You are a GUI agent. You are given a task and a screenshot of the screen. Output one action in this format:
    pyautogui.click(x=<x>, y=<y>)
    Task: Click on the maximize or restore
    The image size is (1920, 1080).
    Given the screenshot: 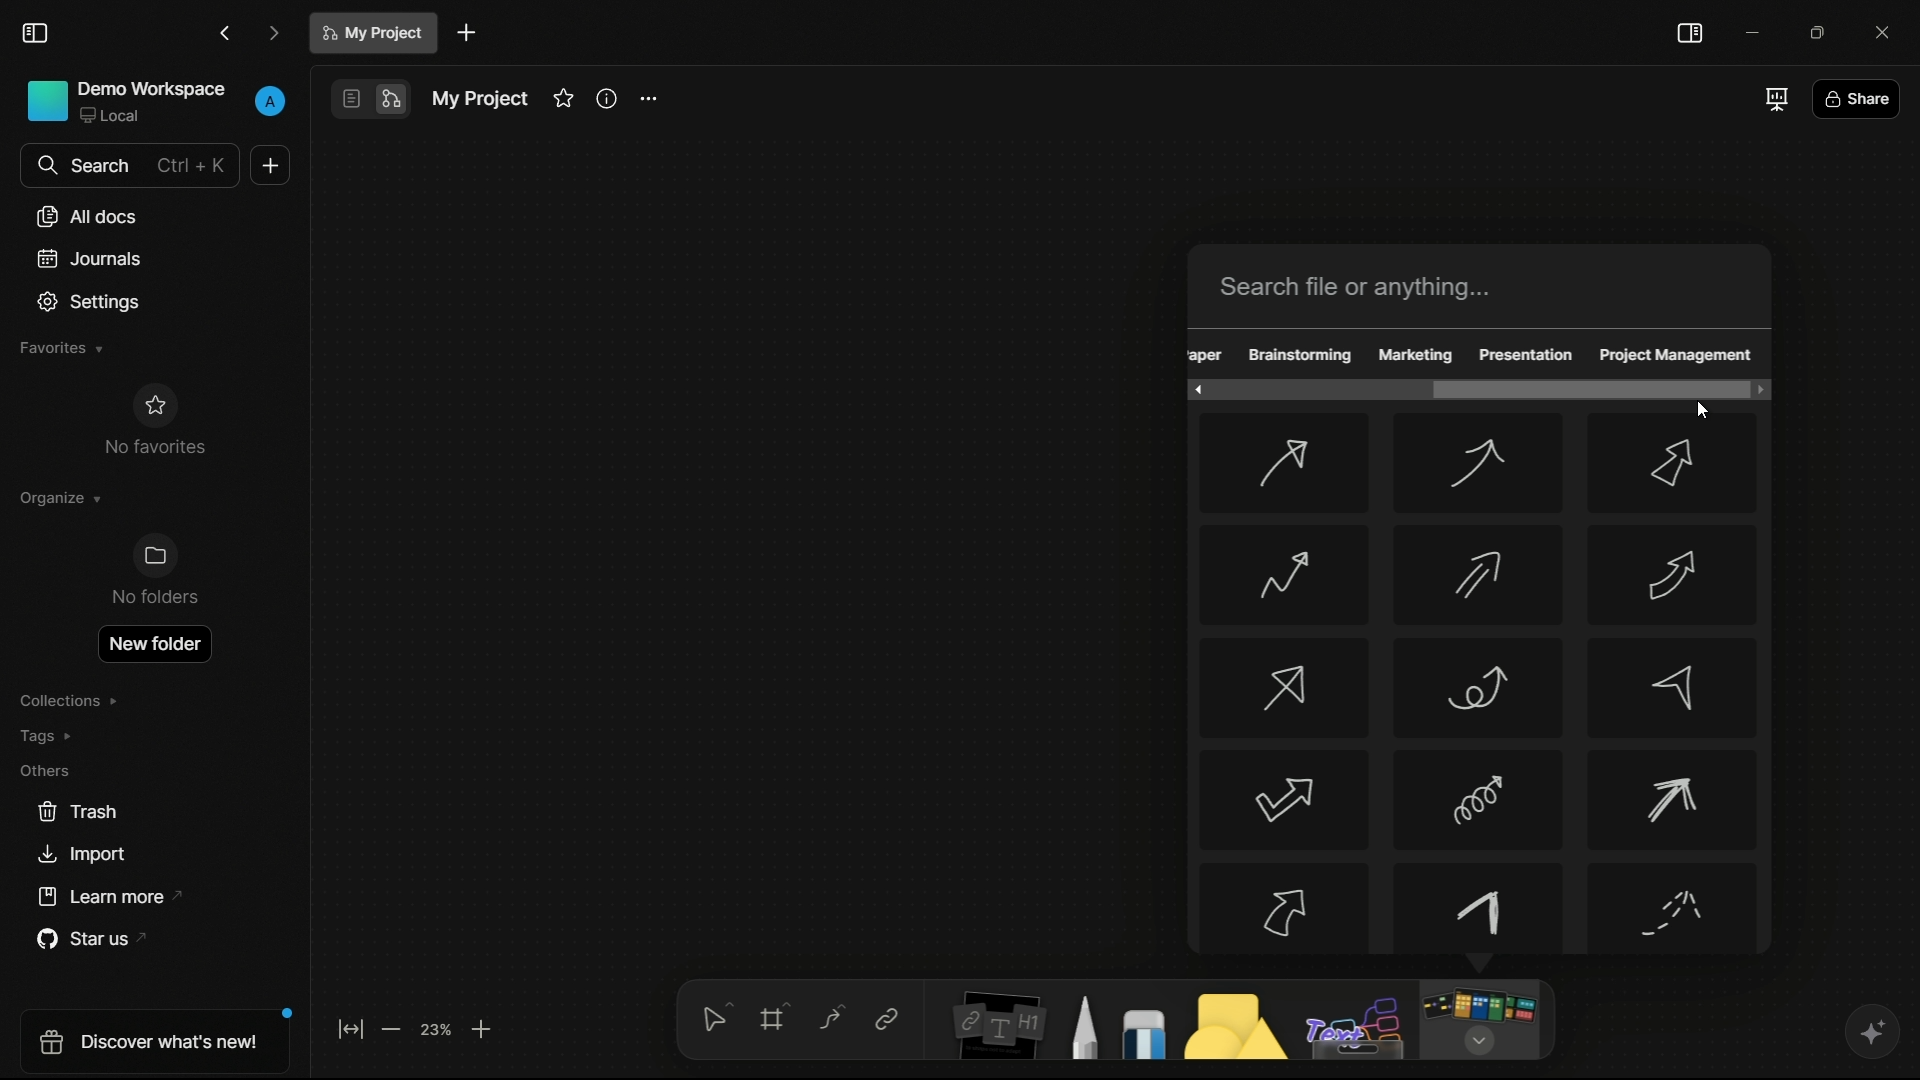 What is the action you would take?
    pyautogui.click(x=1825, y=32)
    